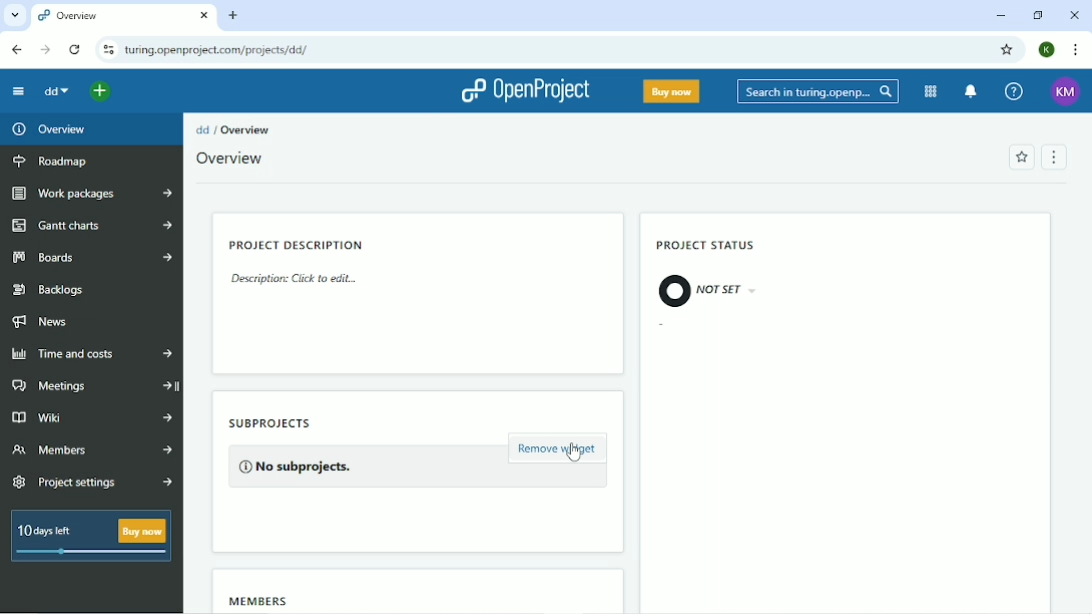  I want to click on To notification center, so click(970, 92).